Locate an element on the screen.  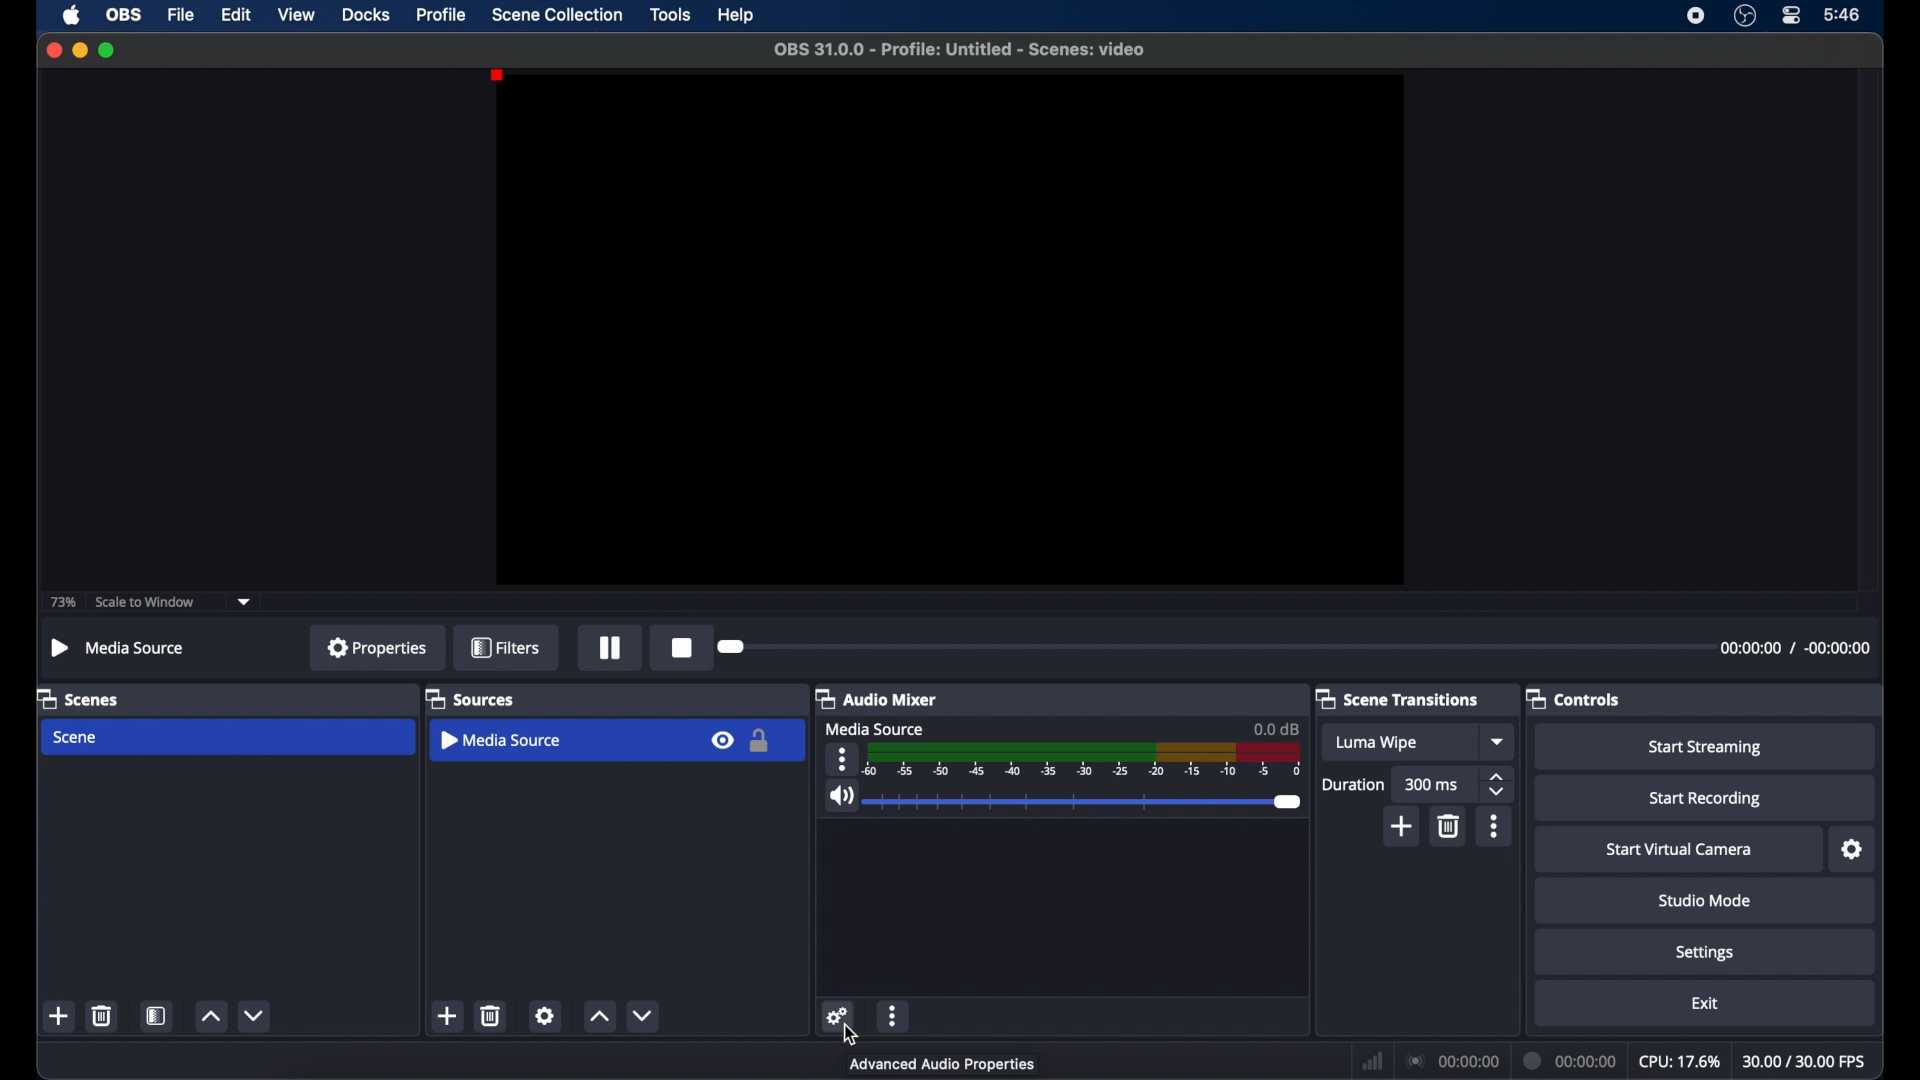
slider is located at coordinates (734, 647).